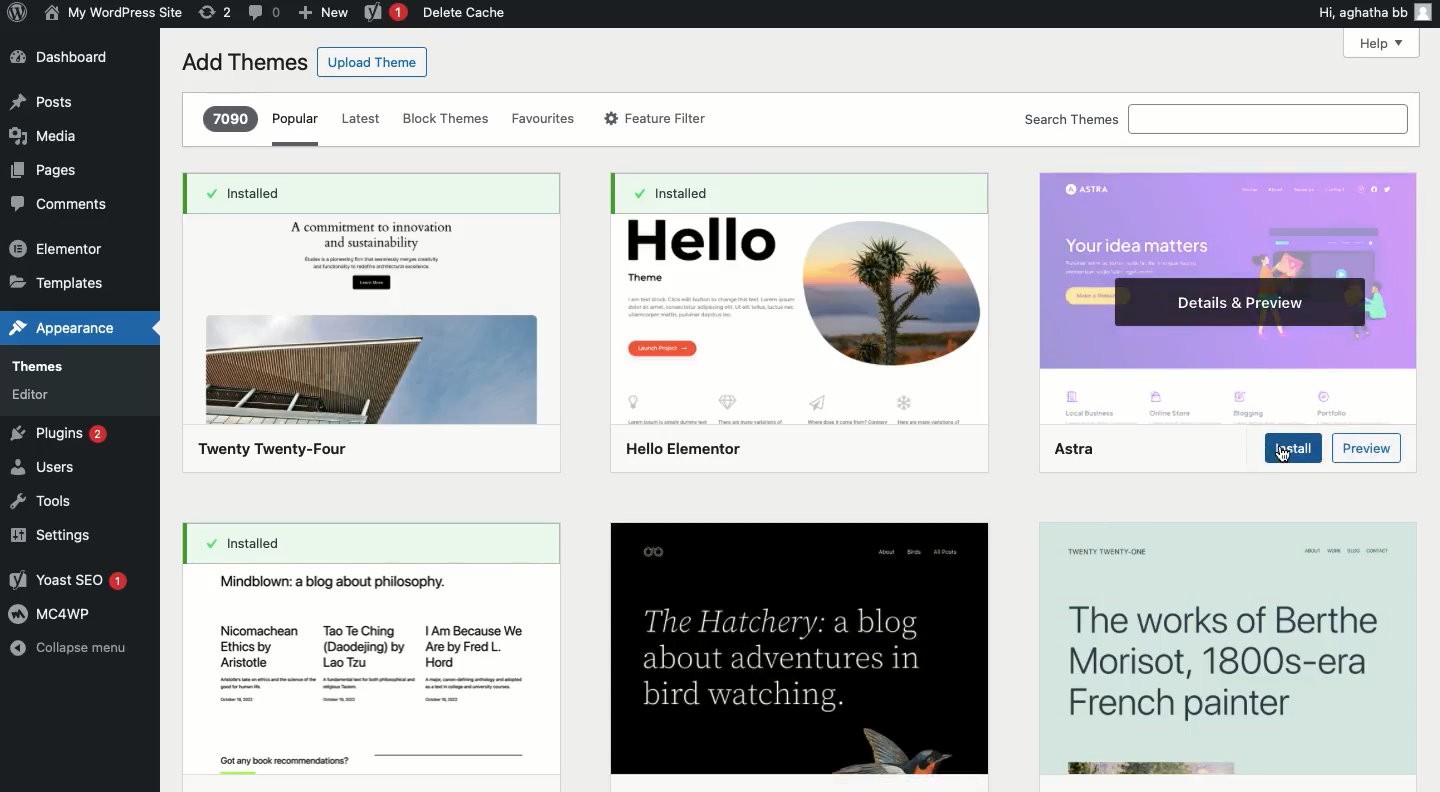  I want to click on Hi, agatha bb, so click(1358, 13).